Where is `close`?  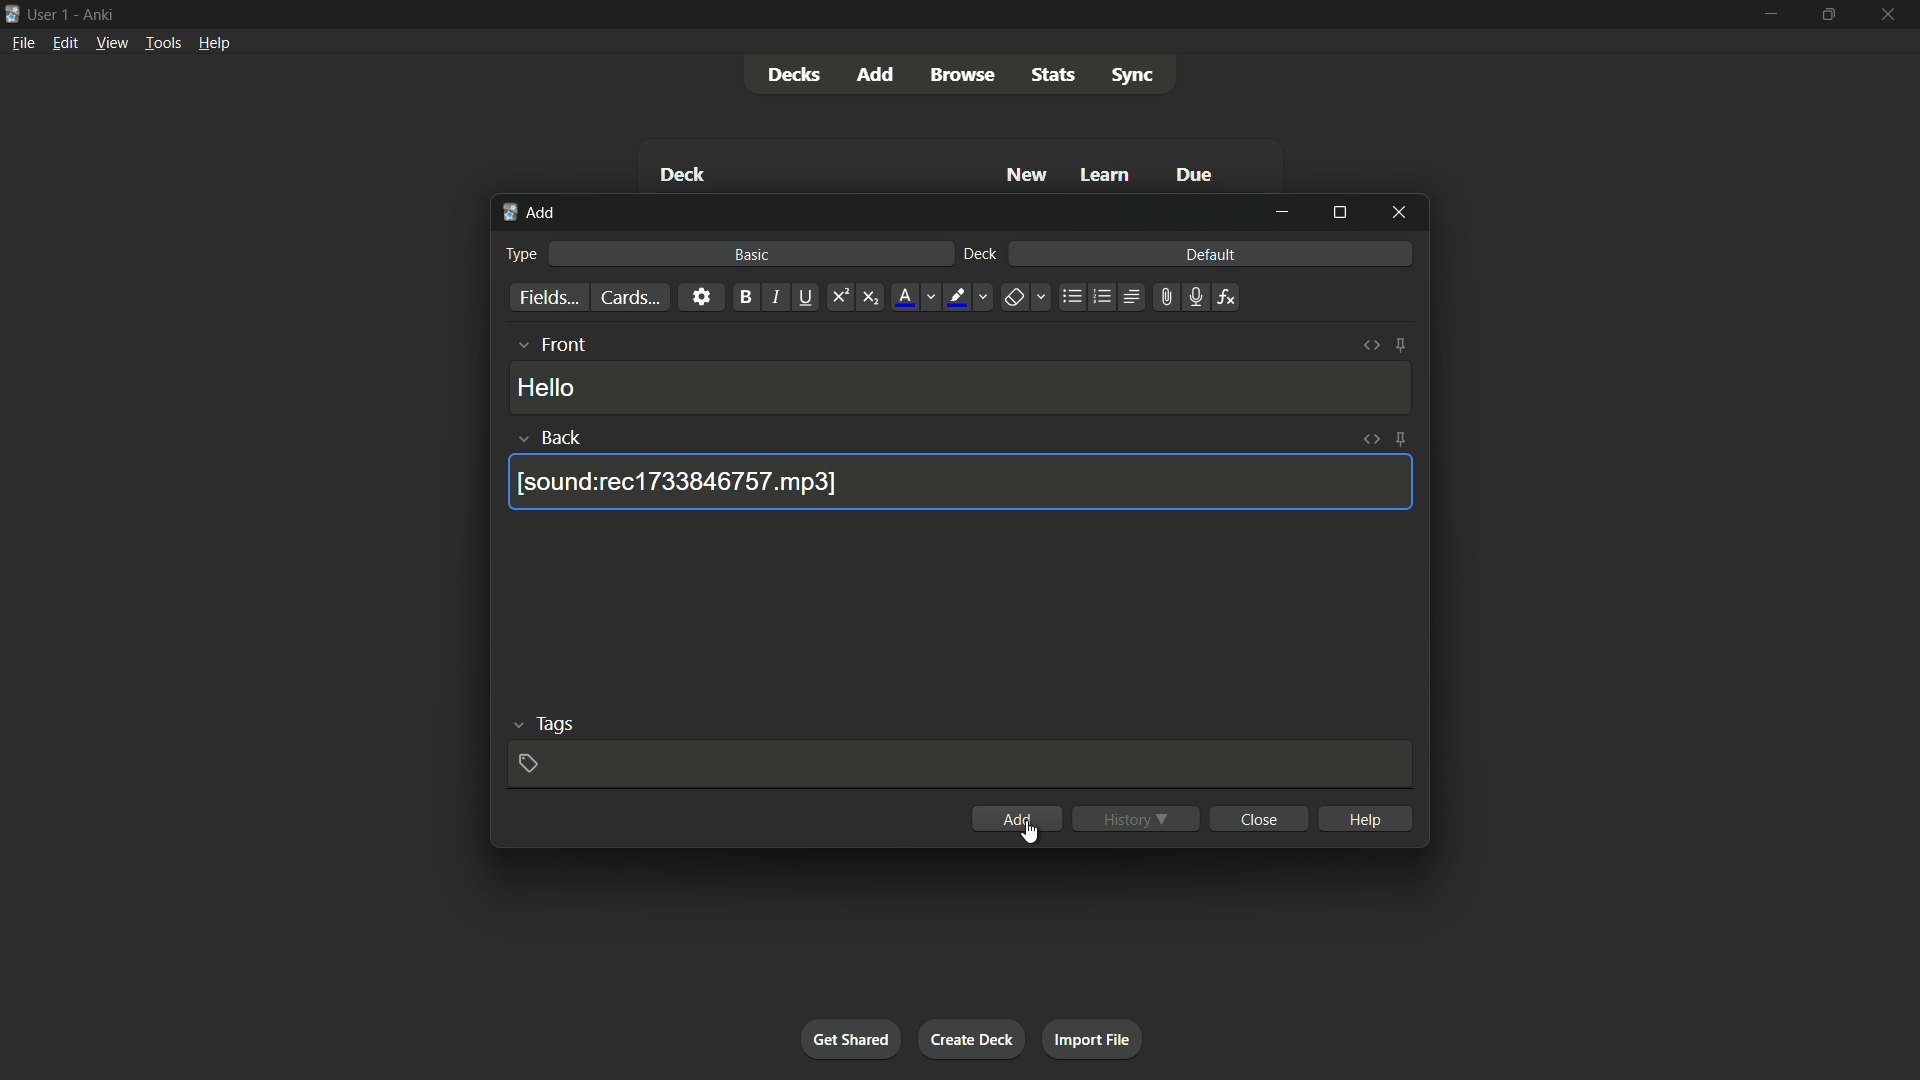
close is located at coordinates (1262, 818).